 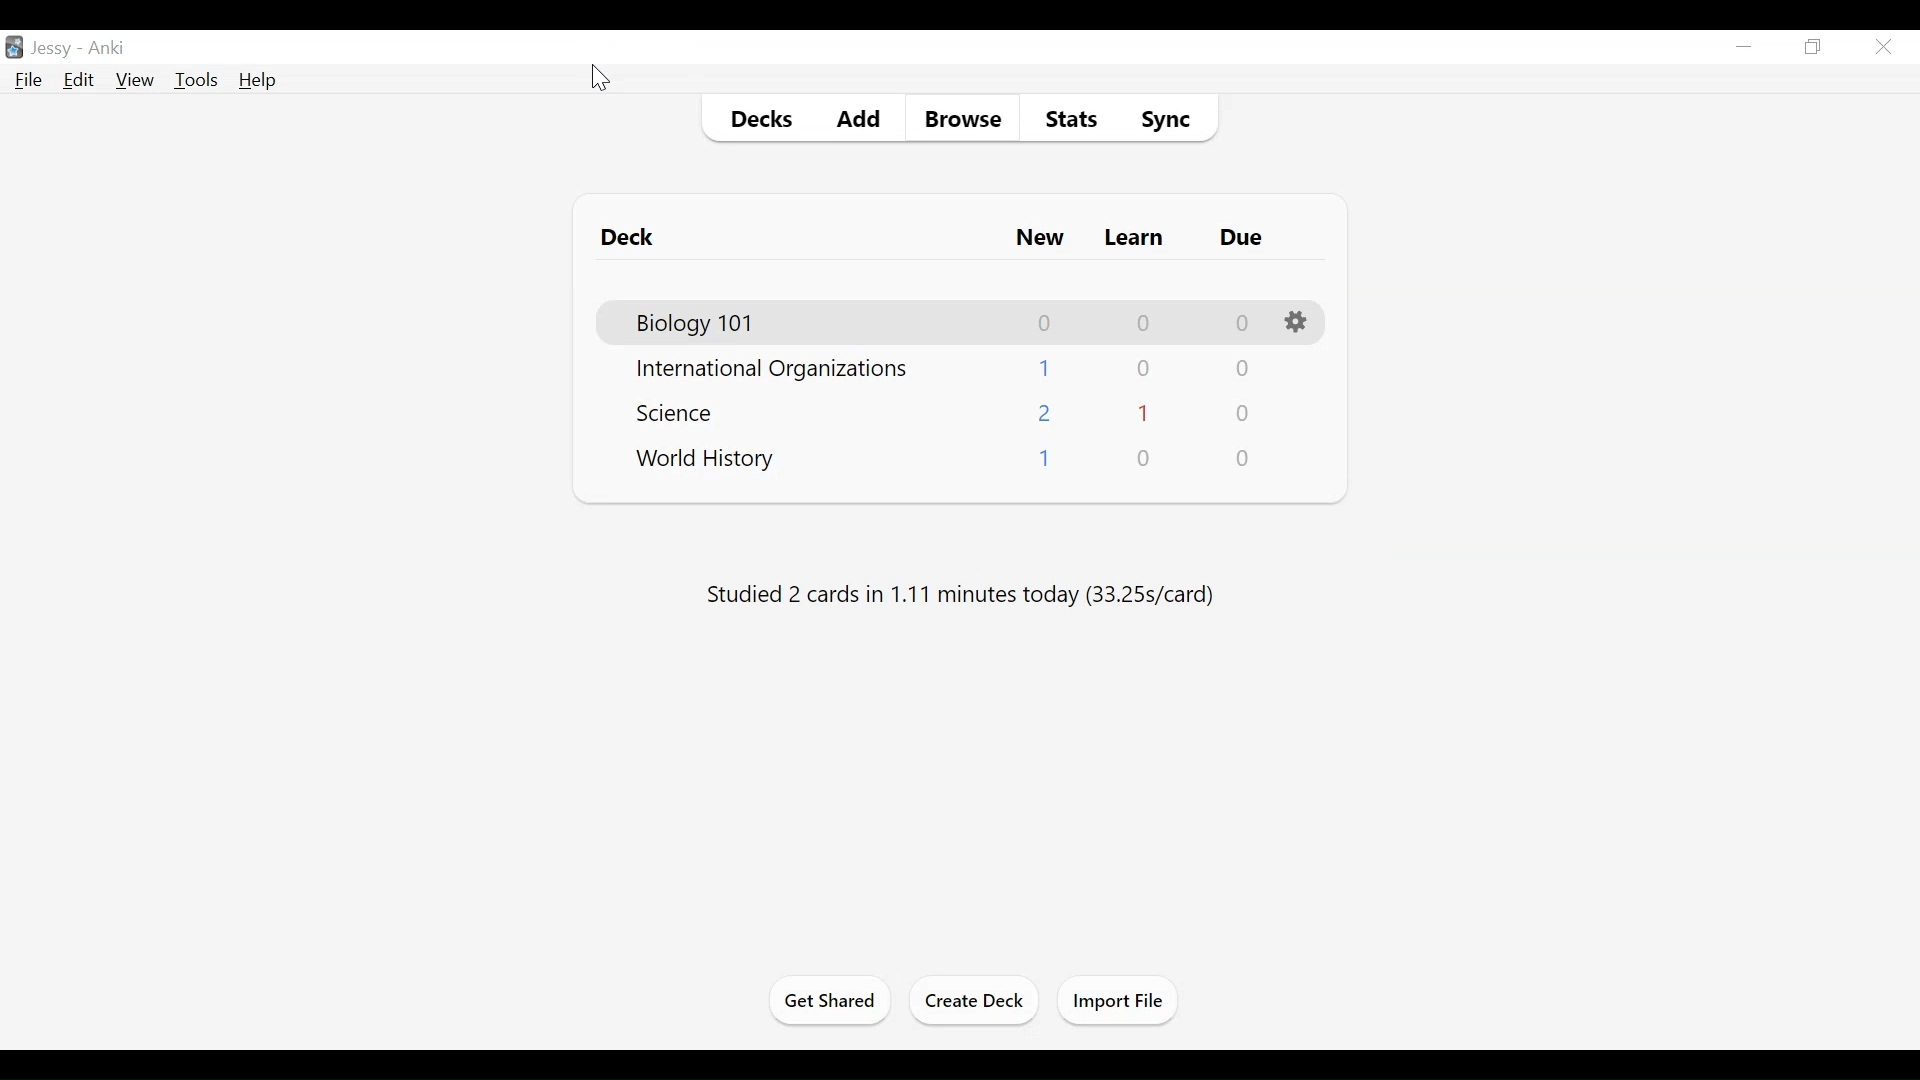 What do you see at coordinates (1745, 46) in the screenshot?
I see `minimize` at bounding box center [1745, 46].